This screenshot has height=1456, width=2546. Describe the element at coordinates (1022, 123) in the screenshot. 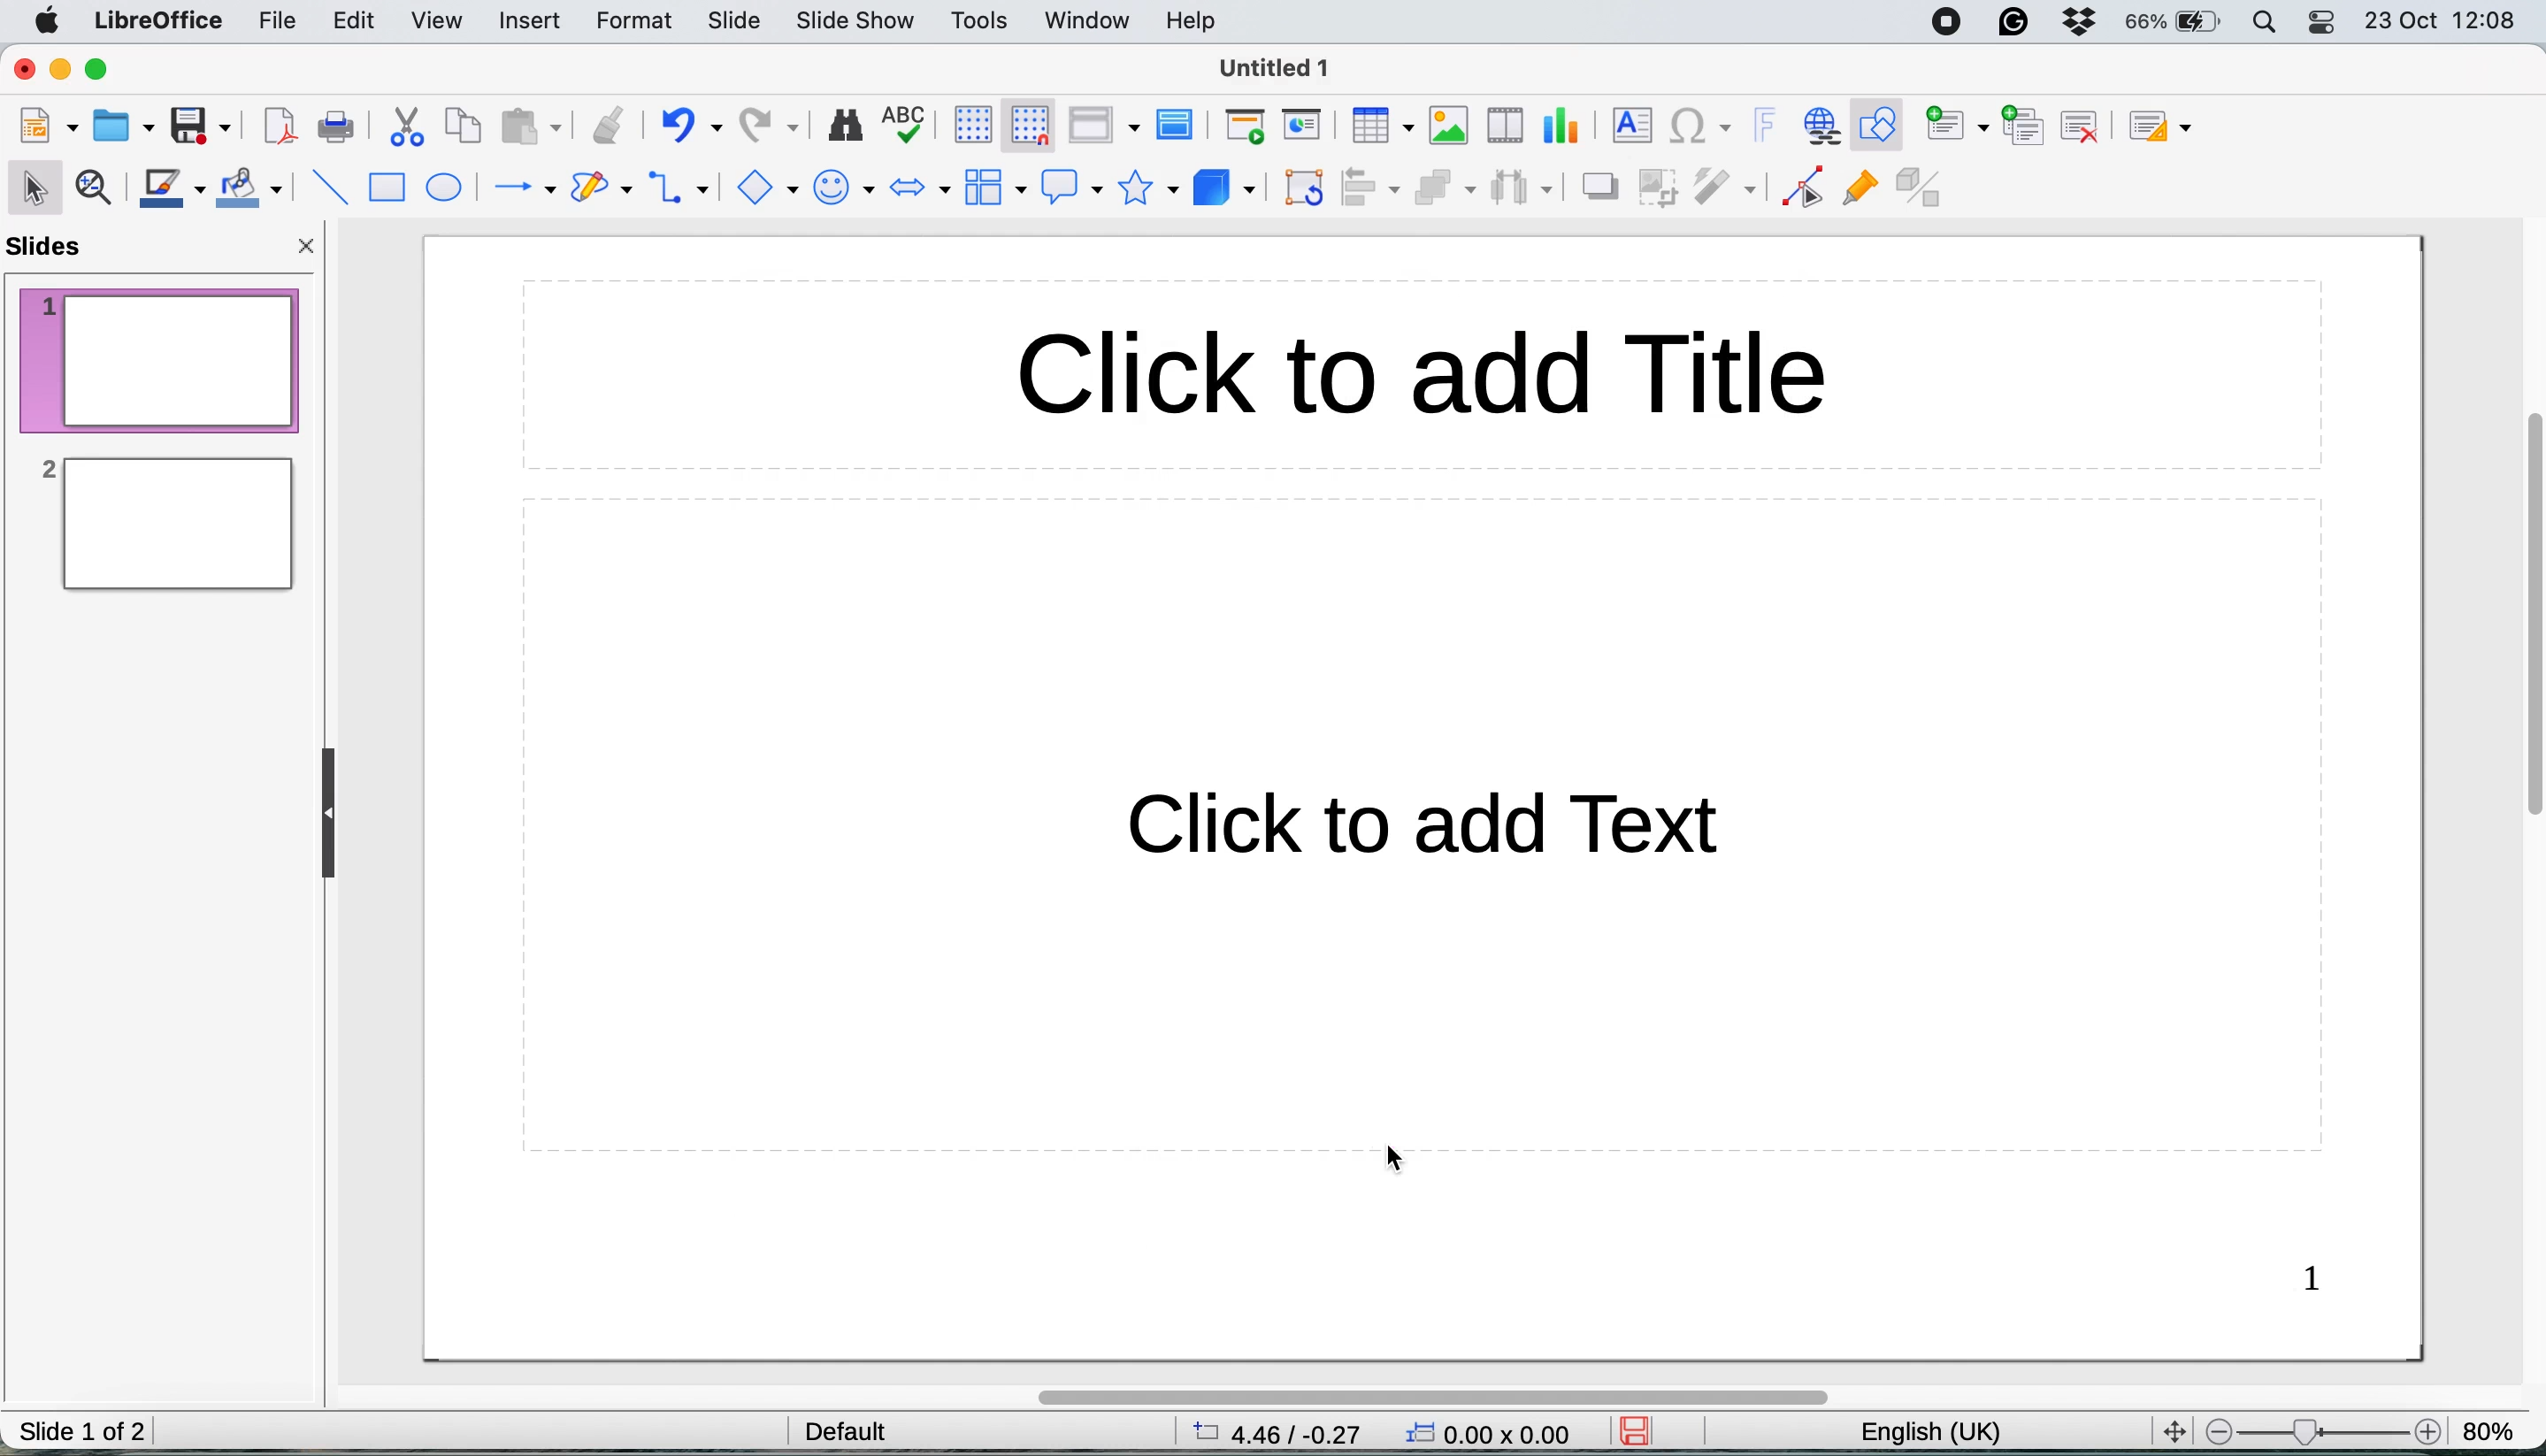

I see `snap to grid` at that location.